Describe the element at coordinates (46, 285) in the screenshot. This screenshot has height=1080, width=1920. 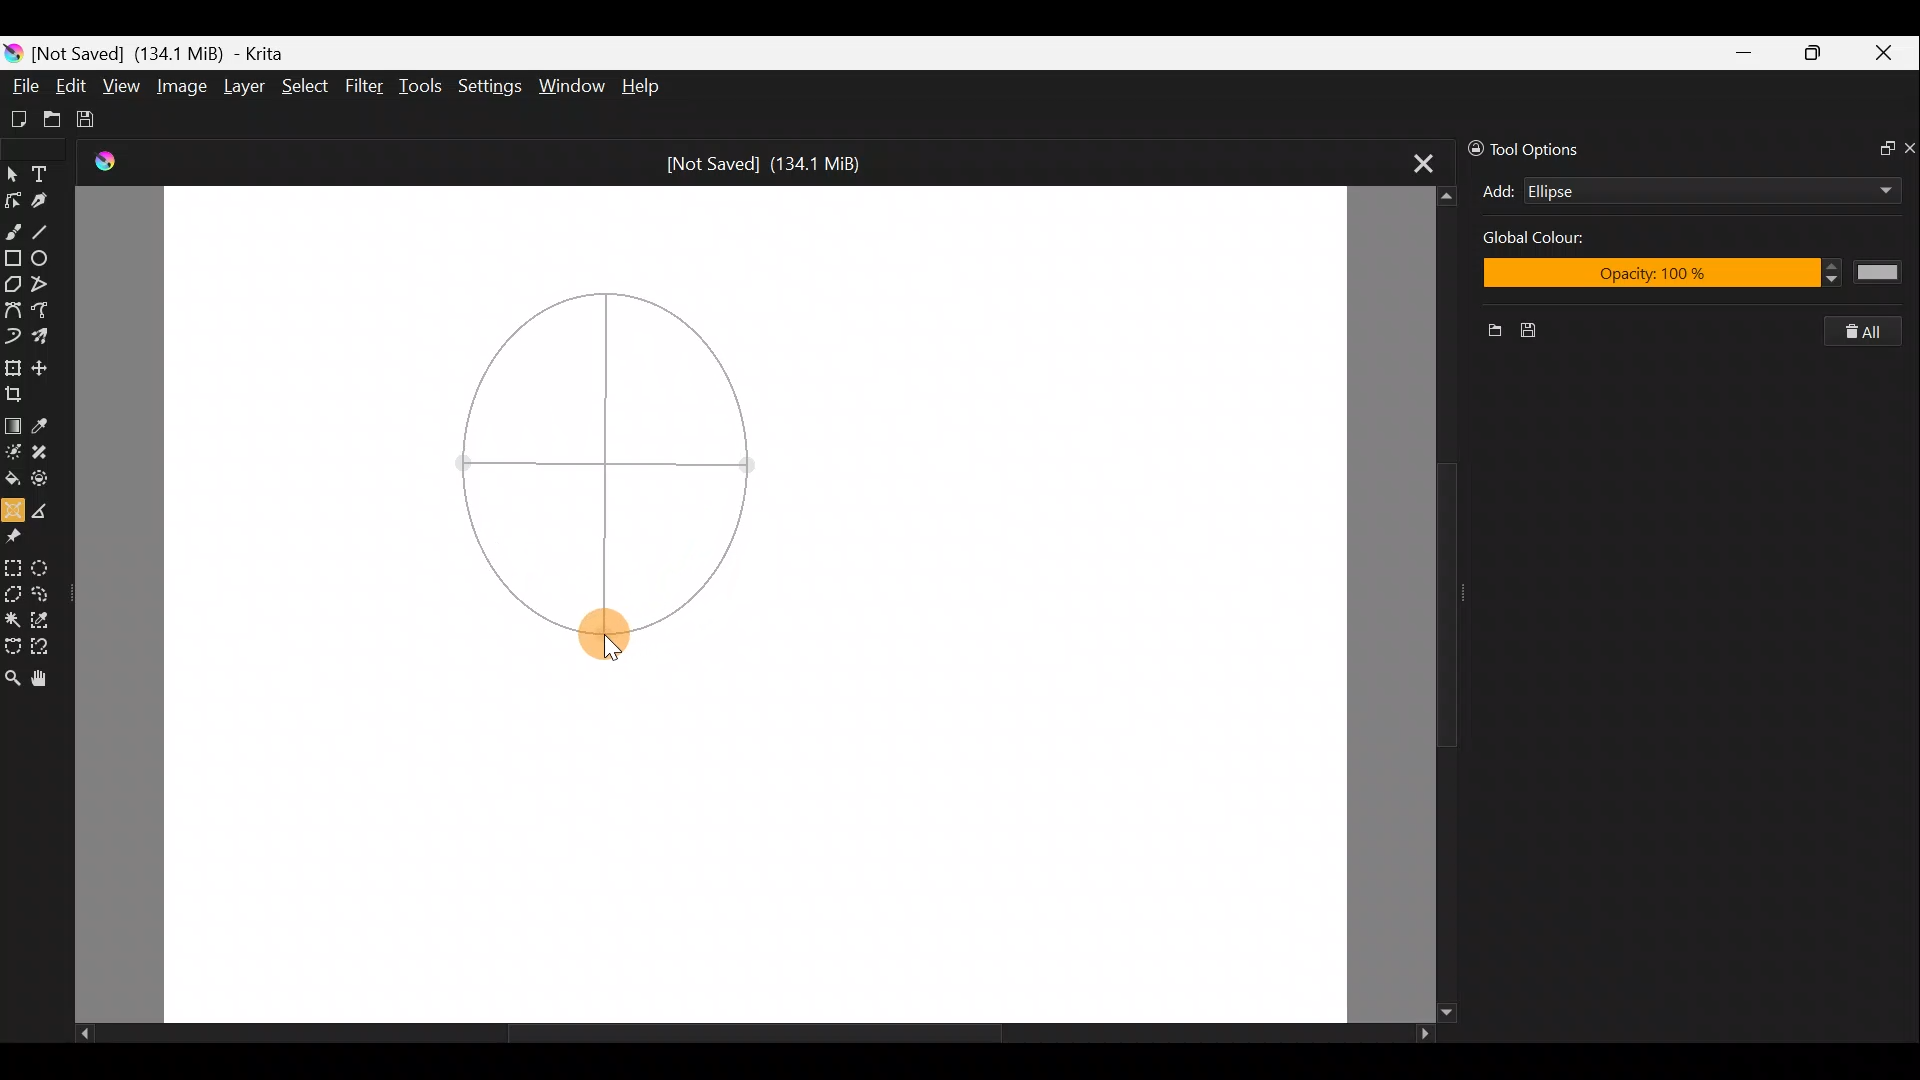
I see `Polyline` at that location.